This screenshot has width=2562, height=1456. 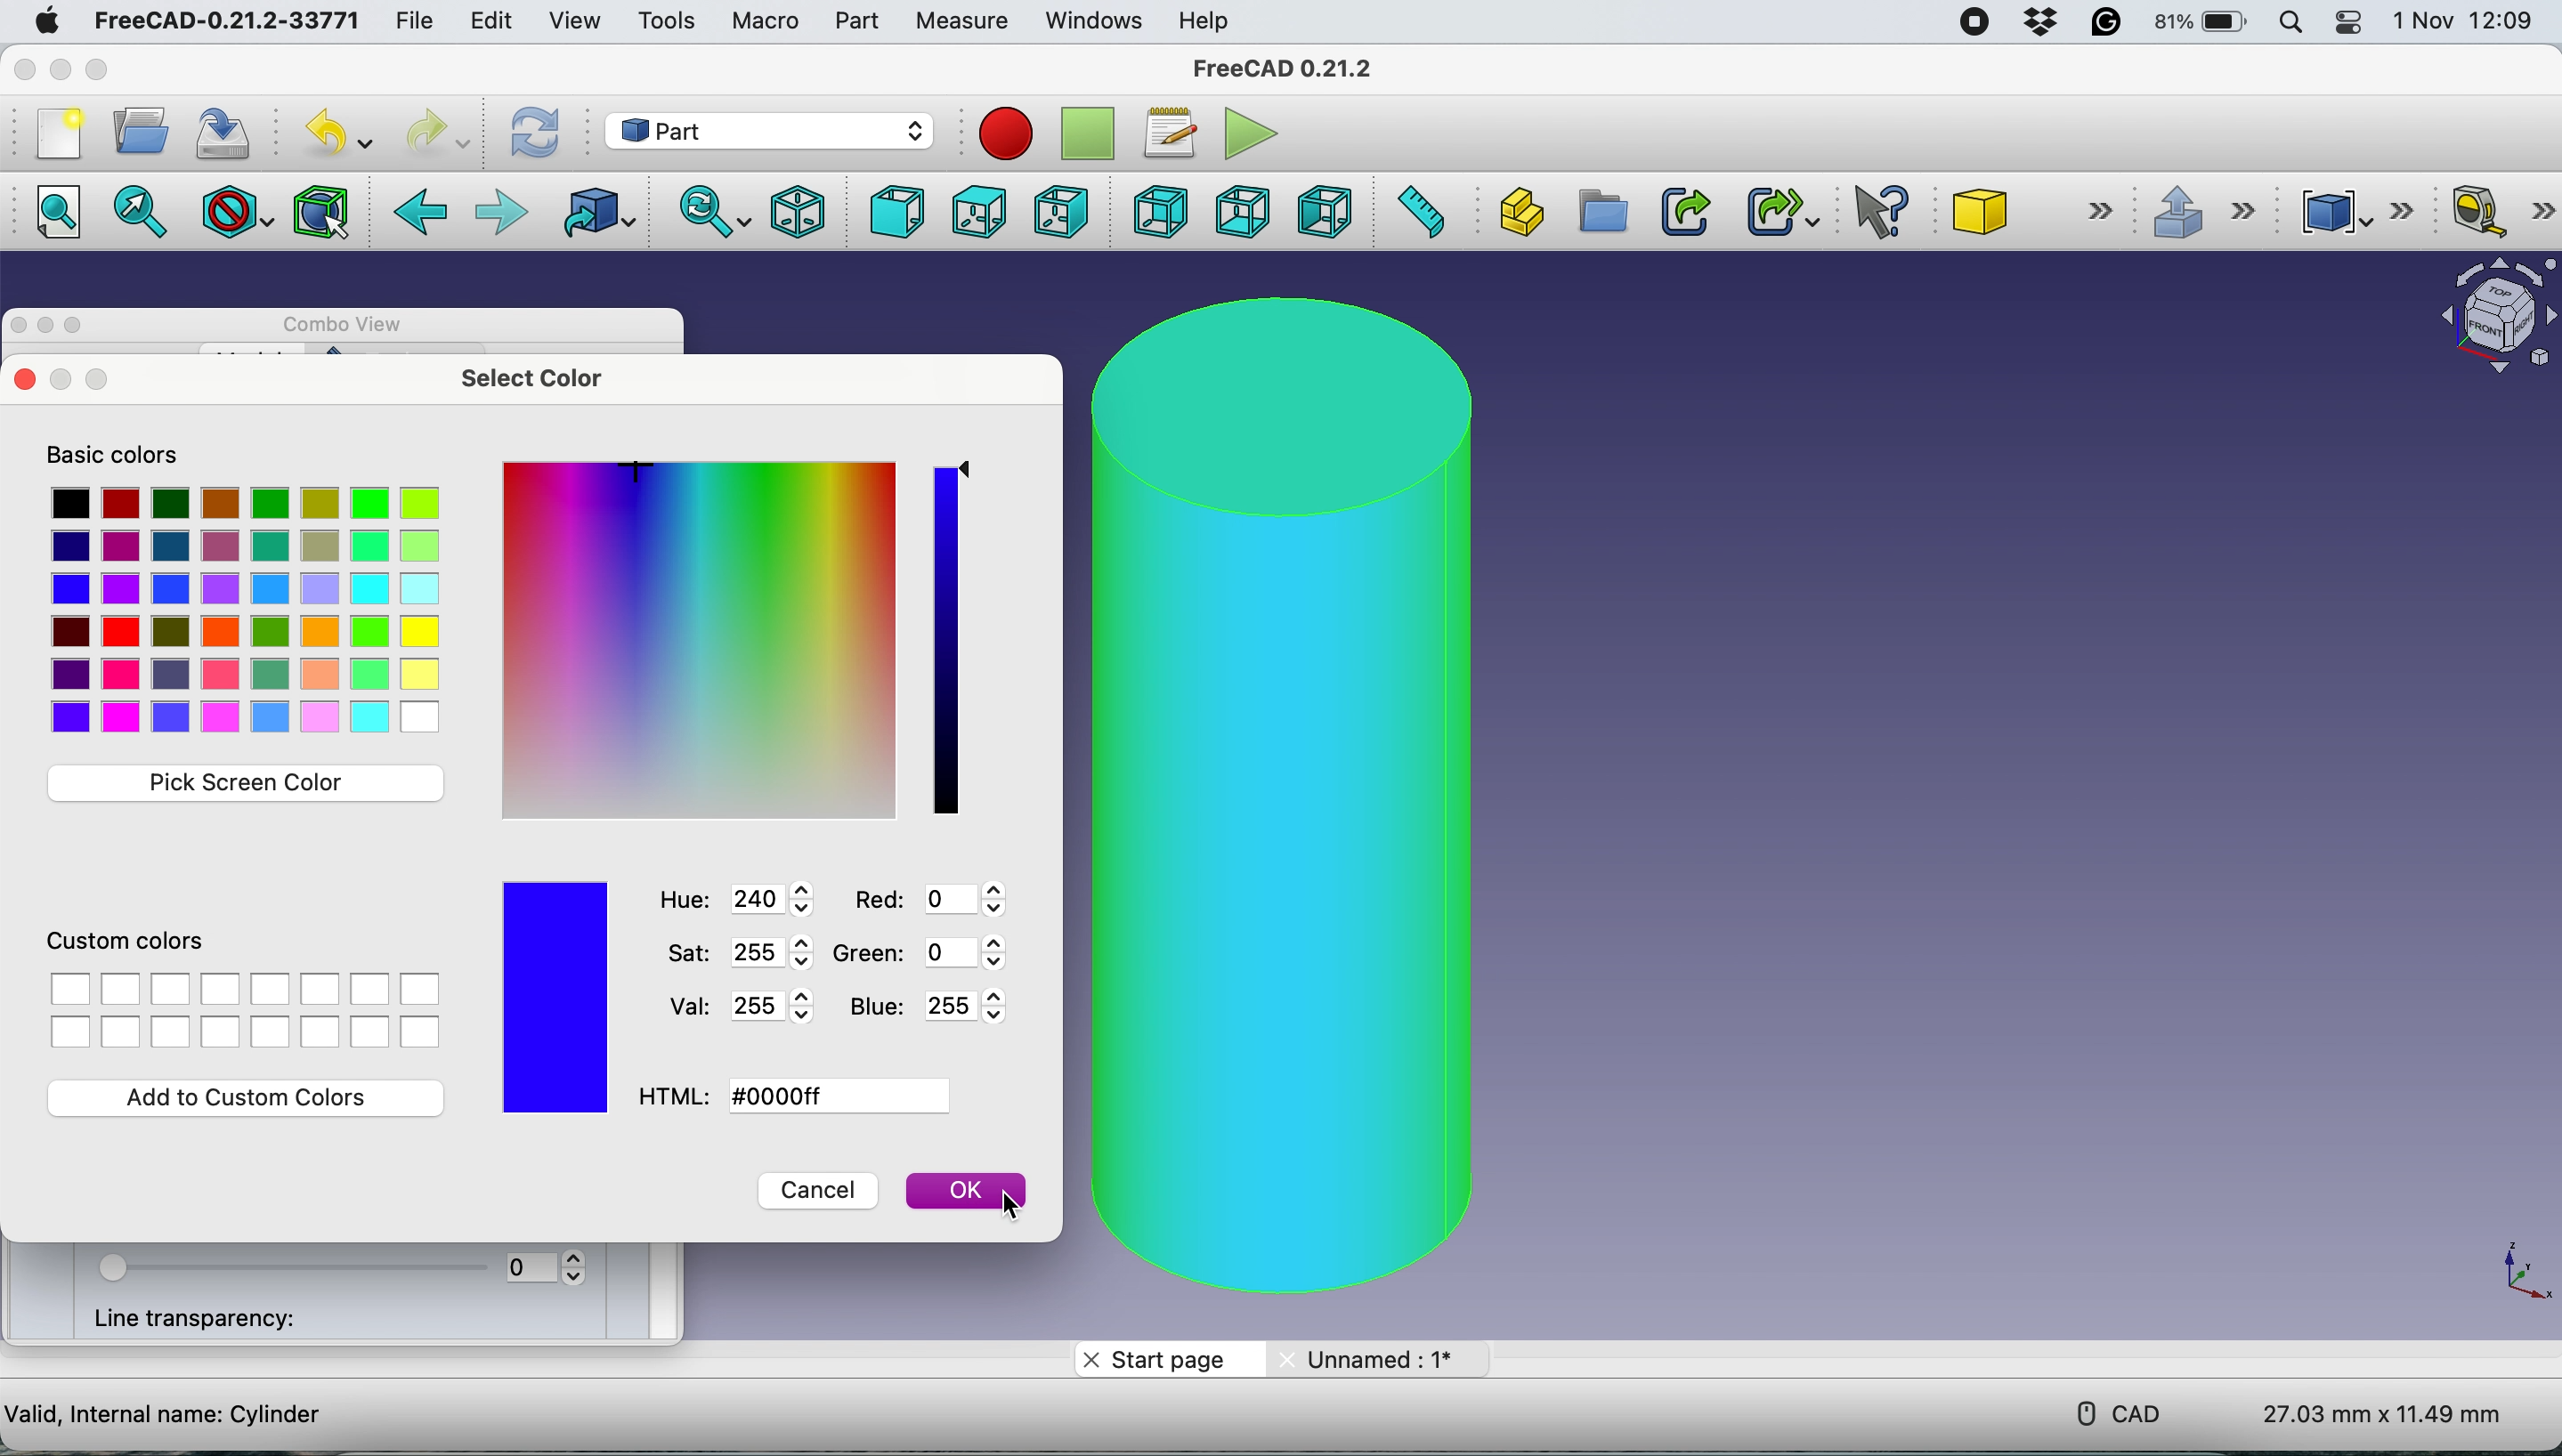 What do you see at coordinates (1238, 212) in the screenshot?
I see `bottom` at bounding box center [1238, 212].